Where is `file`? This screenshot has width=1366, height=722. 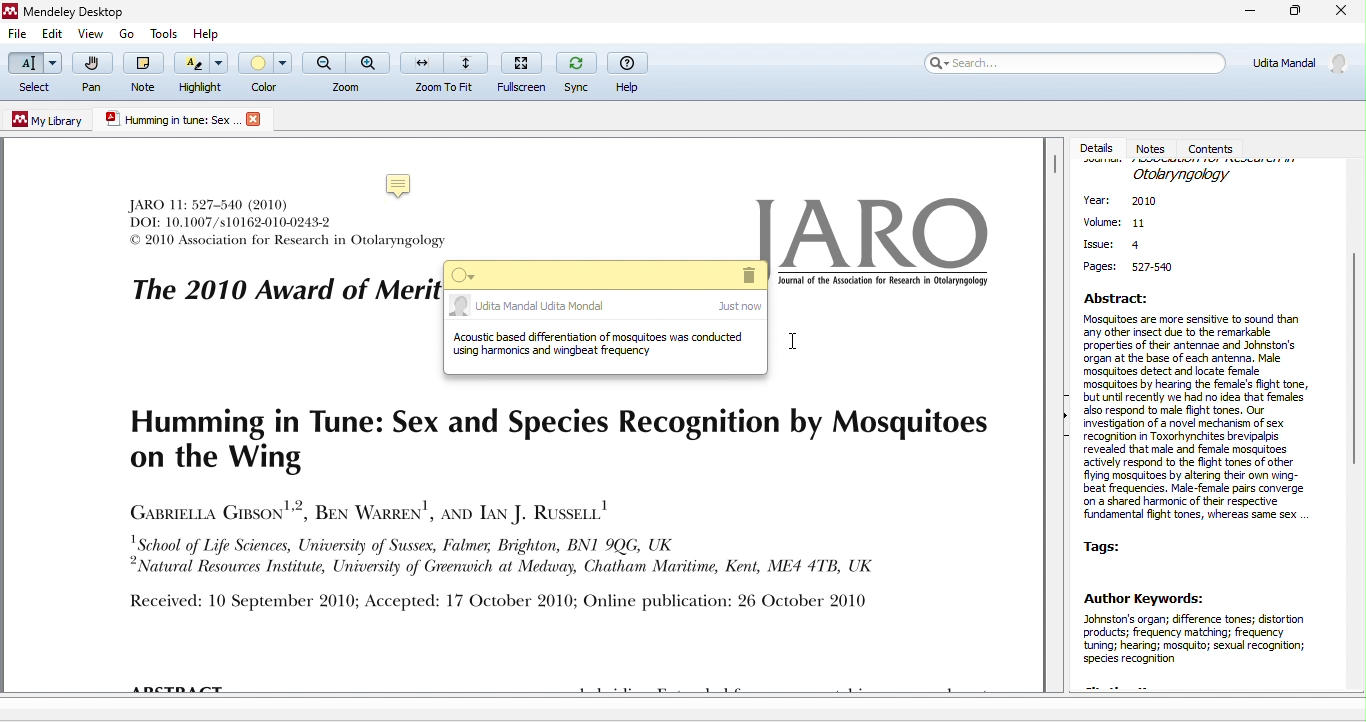 file is located at coordinates (16, 35).